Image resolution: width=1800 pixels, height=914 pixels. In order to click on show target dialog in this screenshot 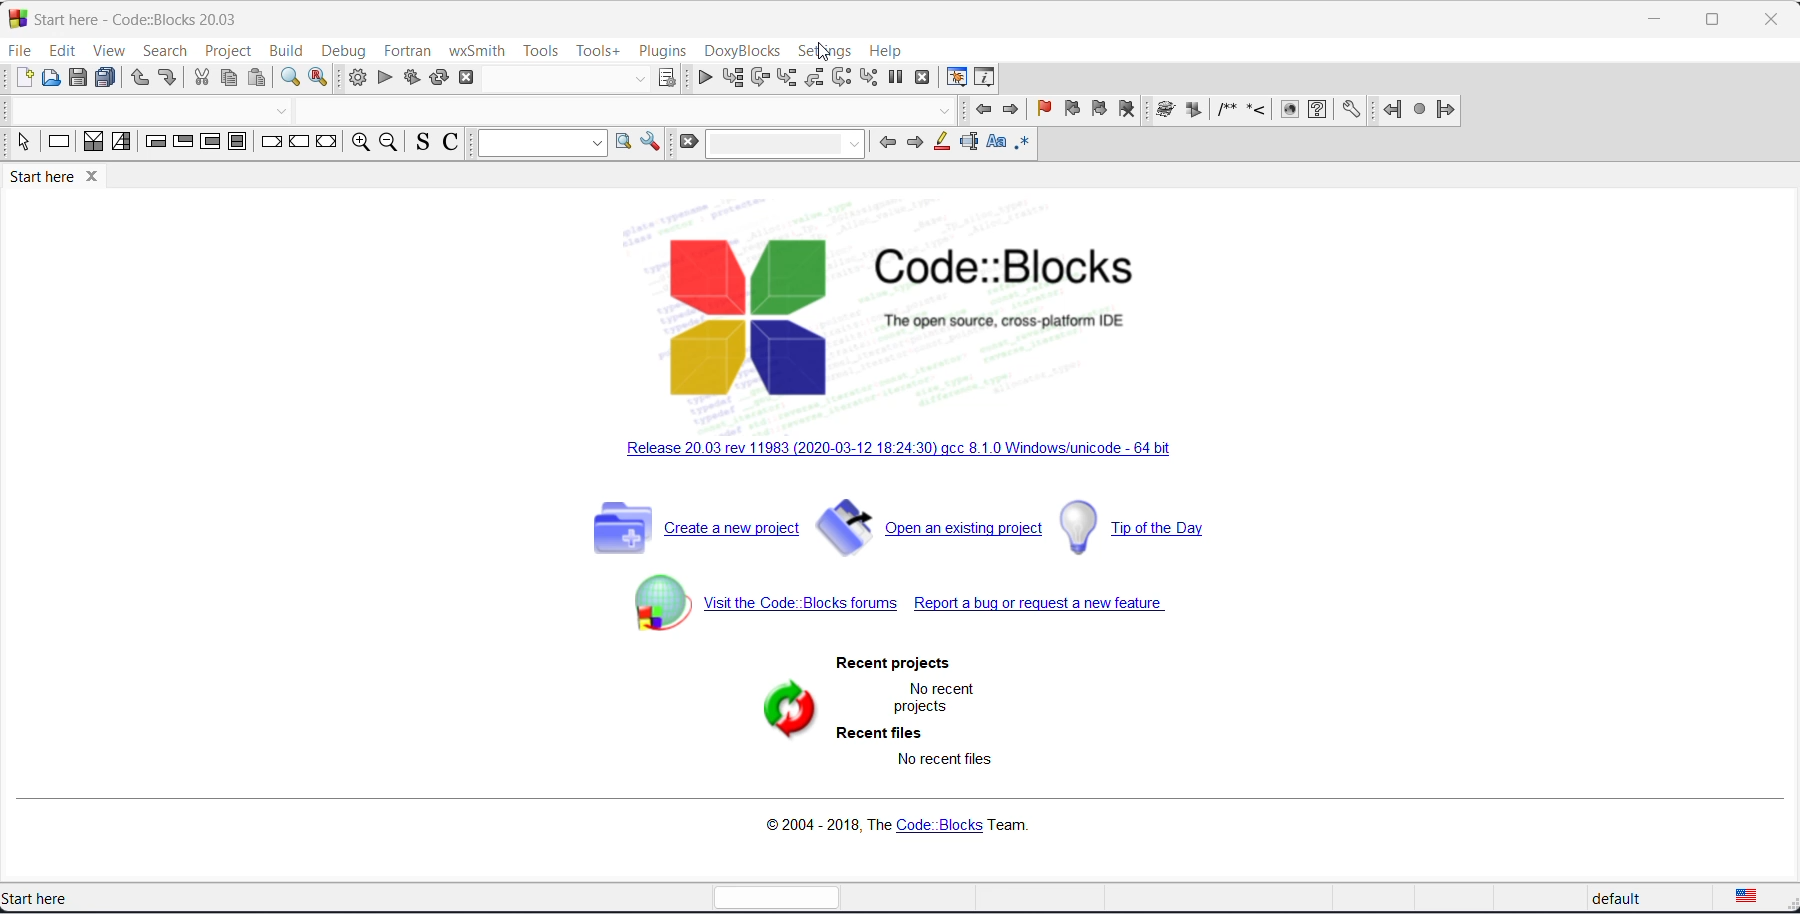, I will do `click(668, 78)`.